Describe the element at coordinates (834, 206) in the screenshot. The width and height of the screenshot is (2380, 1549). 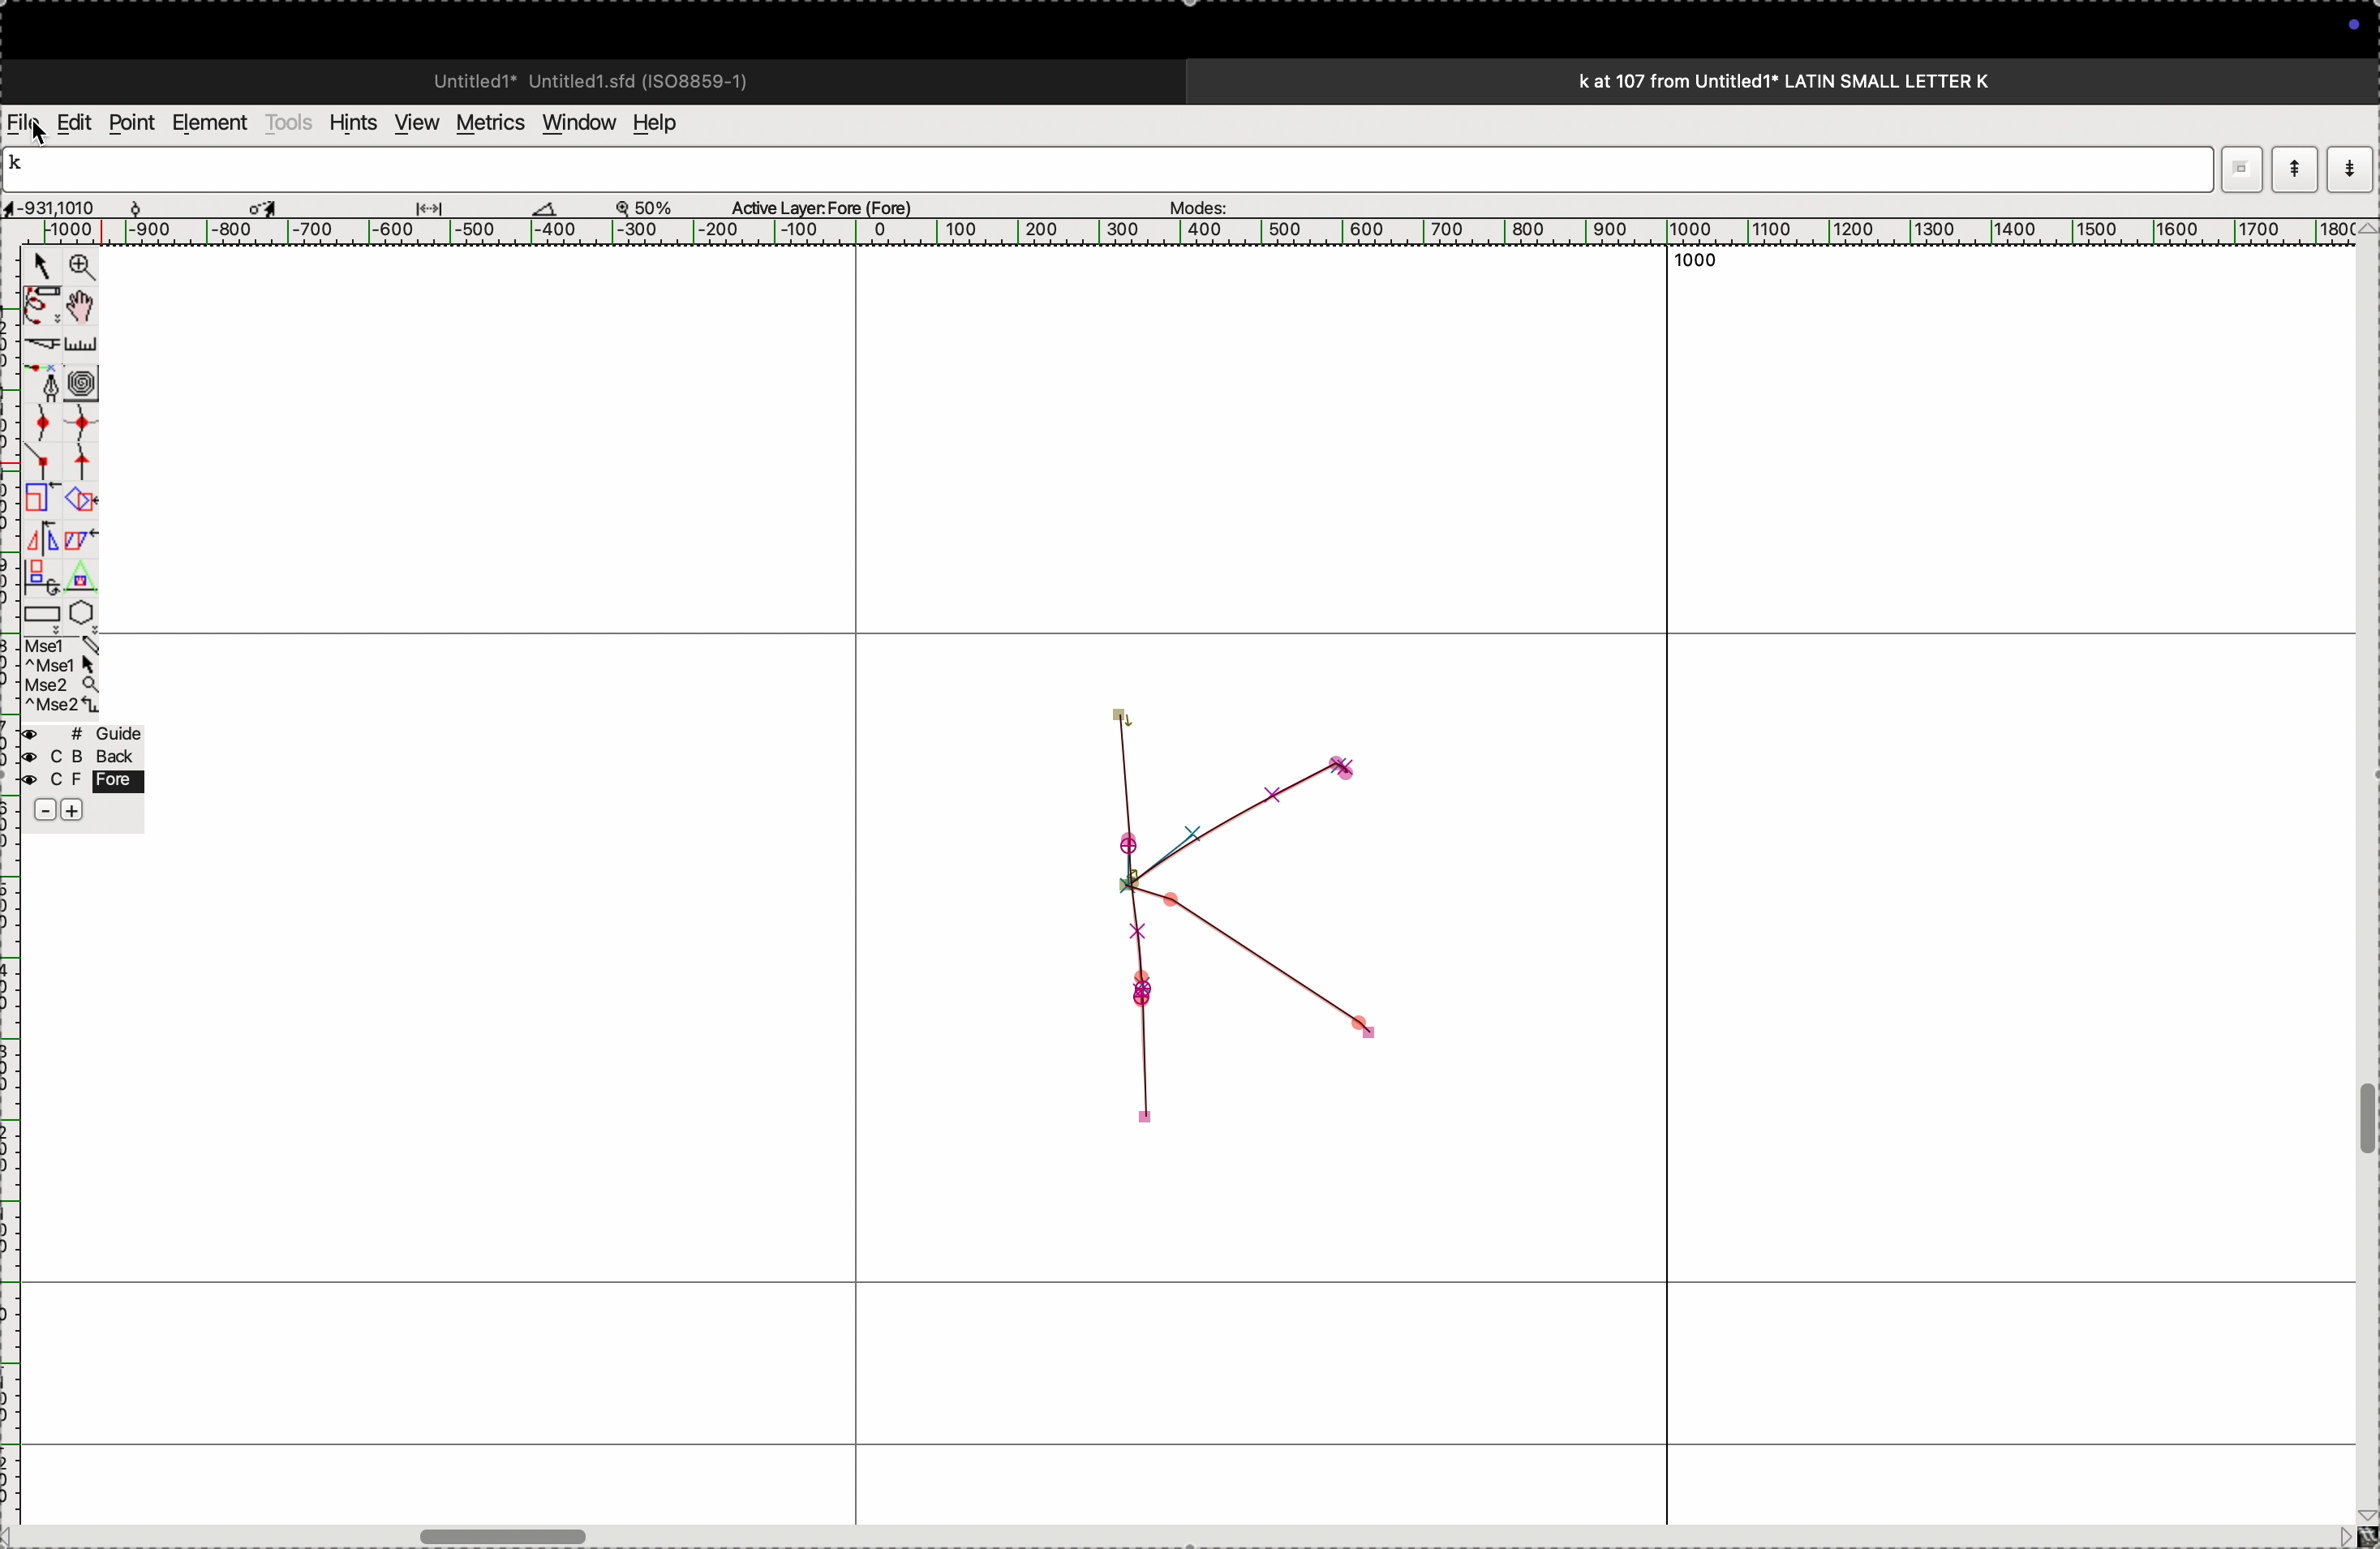
I see `active kayer` at that location.